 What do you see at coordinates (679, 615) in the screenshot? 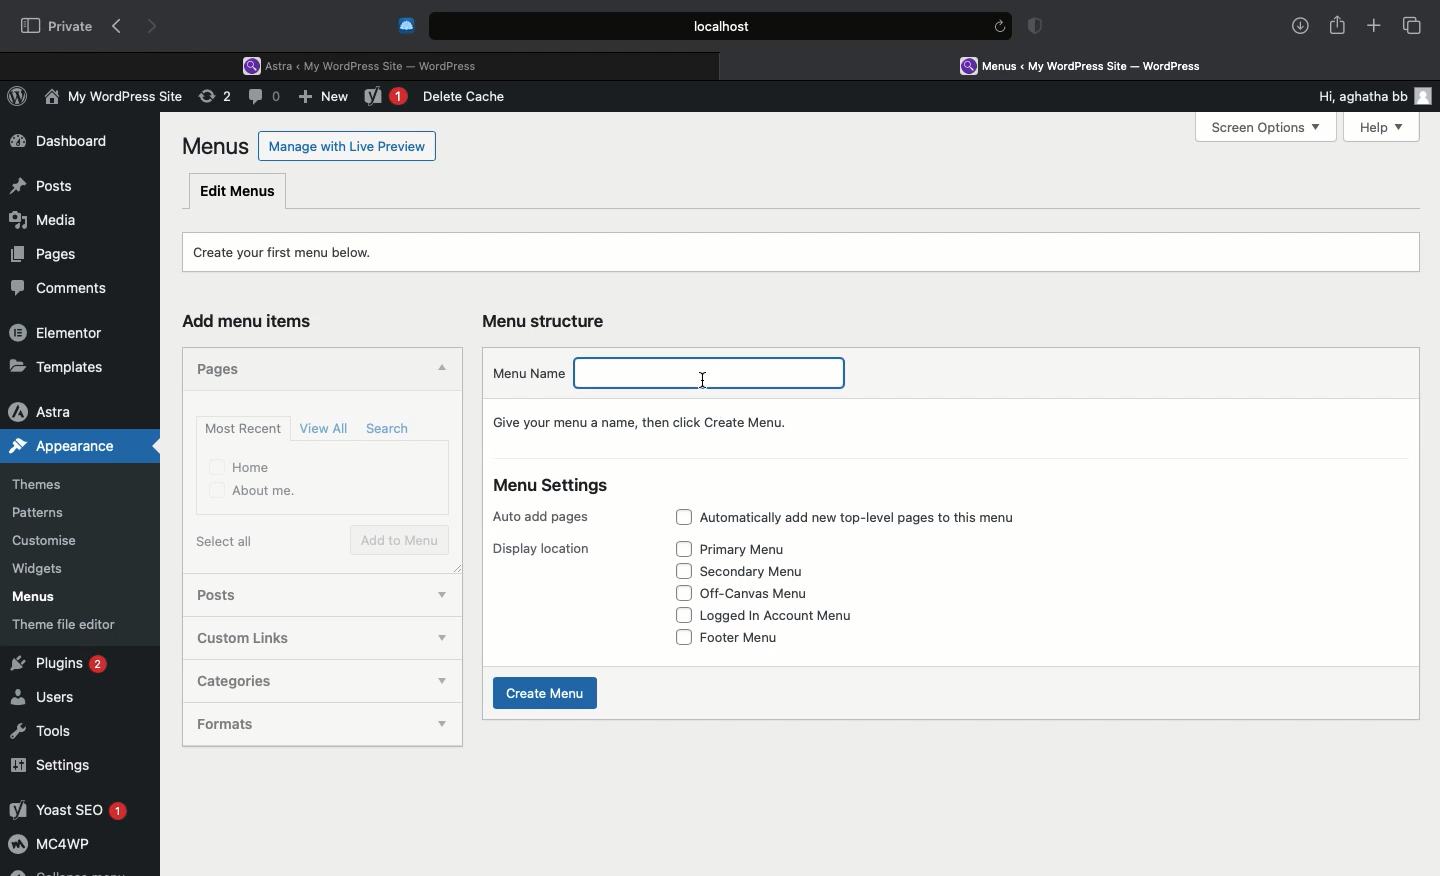
I see `Check box` at bounding box center [679, 615].